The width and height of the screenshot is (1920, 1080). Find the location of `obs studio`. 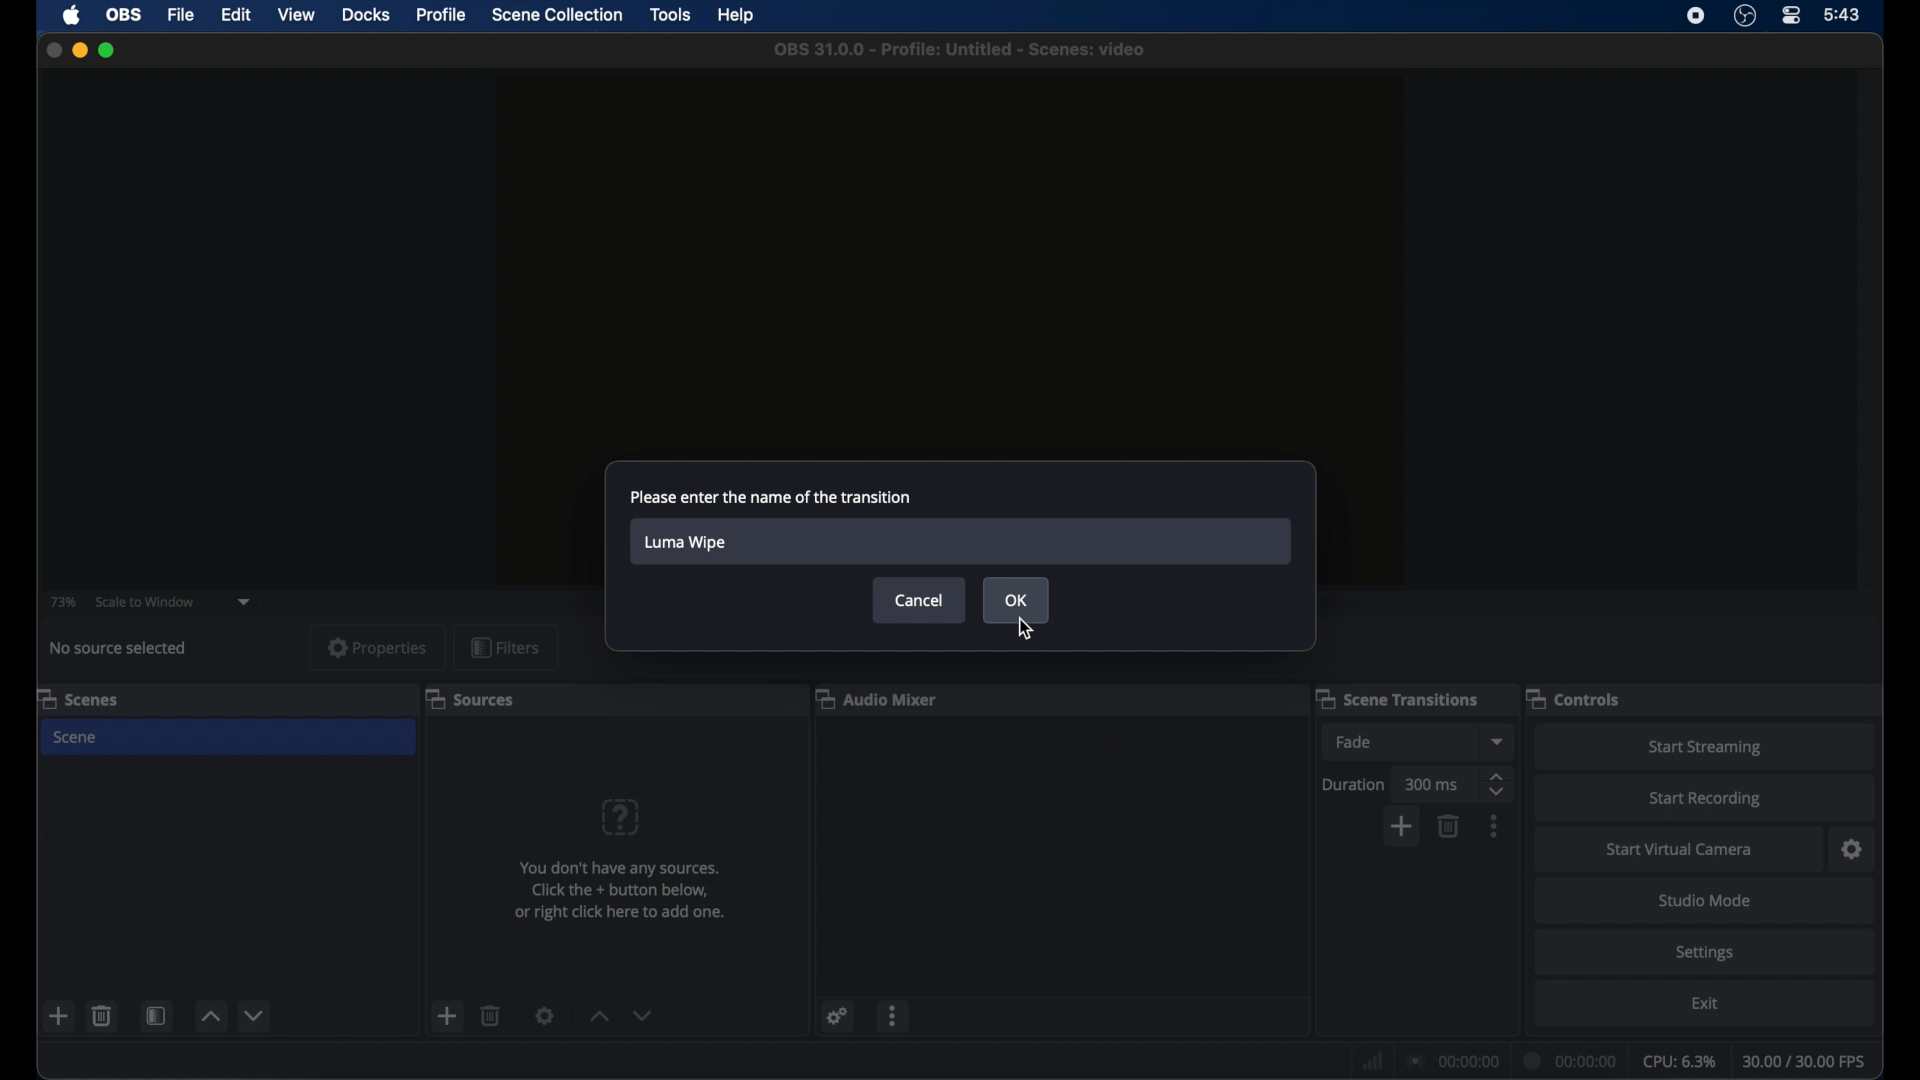

obs studio is located at coordinates (1745, 16).